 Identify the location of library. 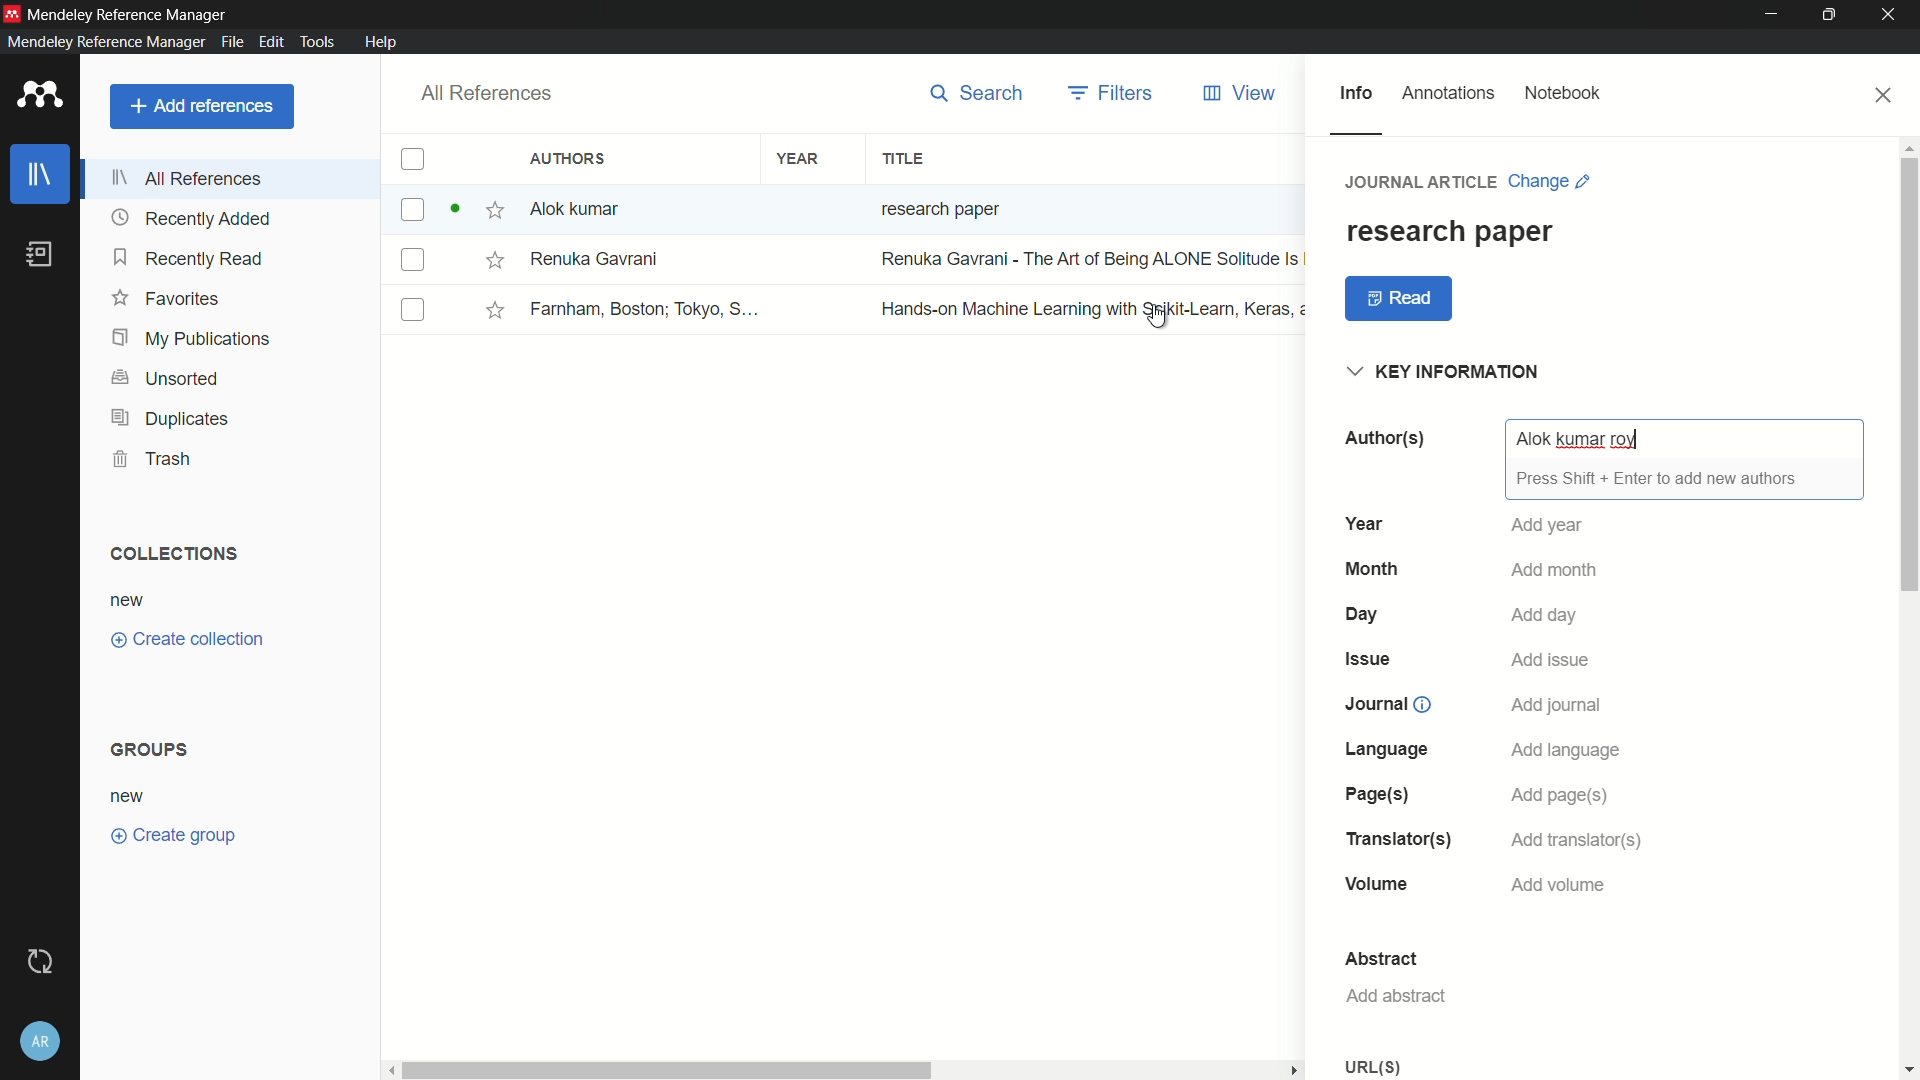
(41, 176).